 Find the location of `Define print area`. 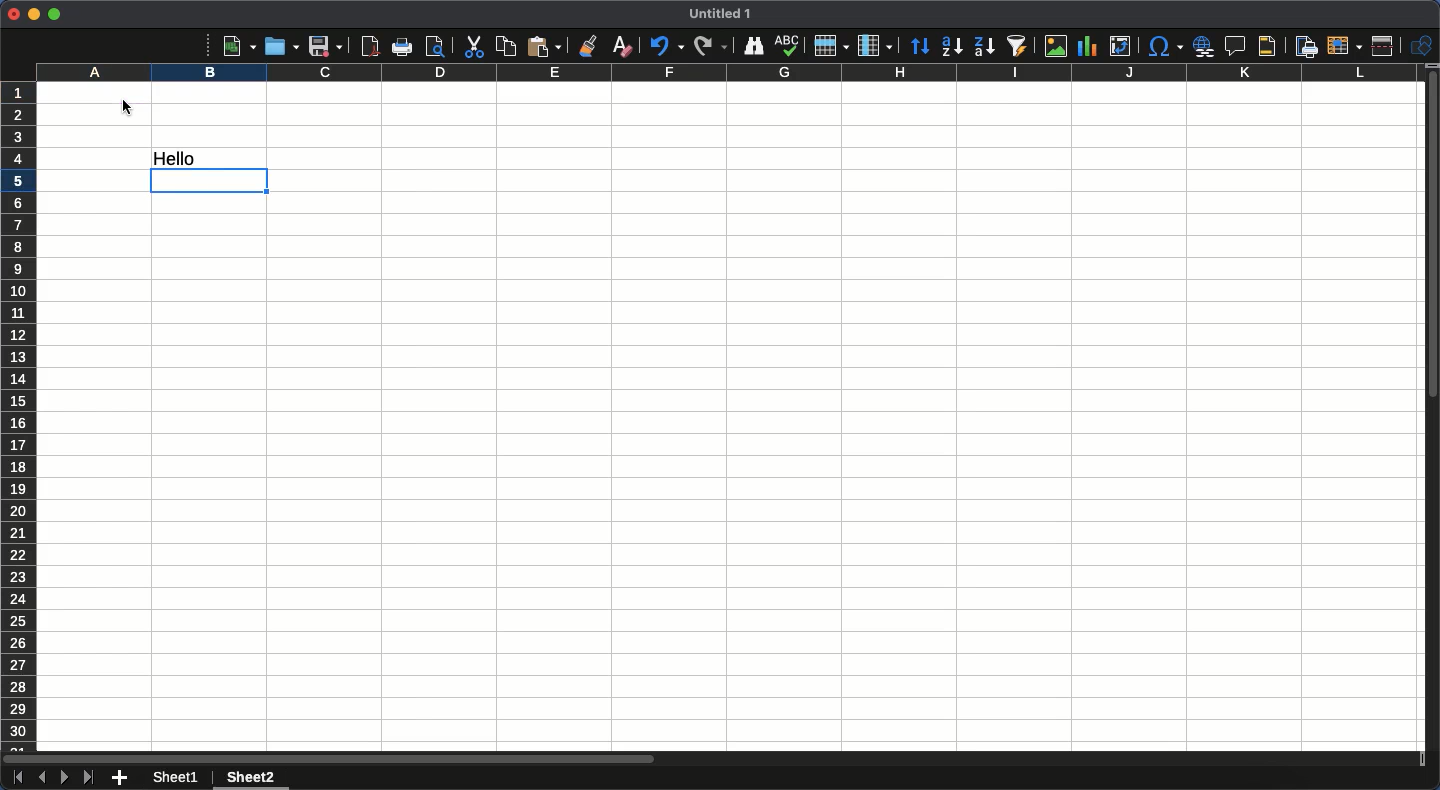

Define print area is located at coordinates (1305, 47).